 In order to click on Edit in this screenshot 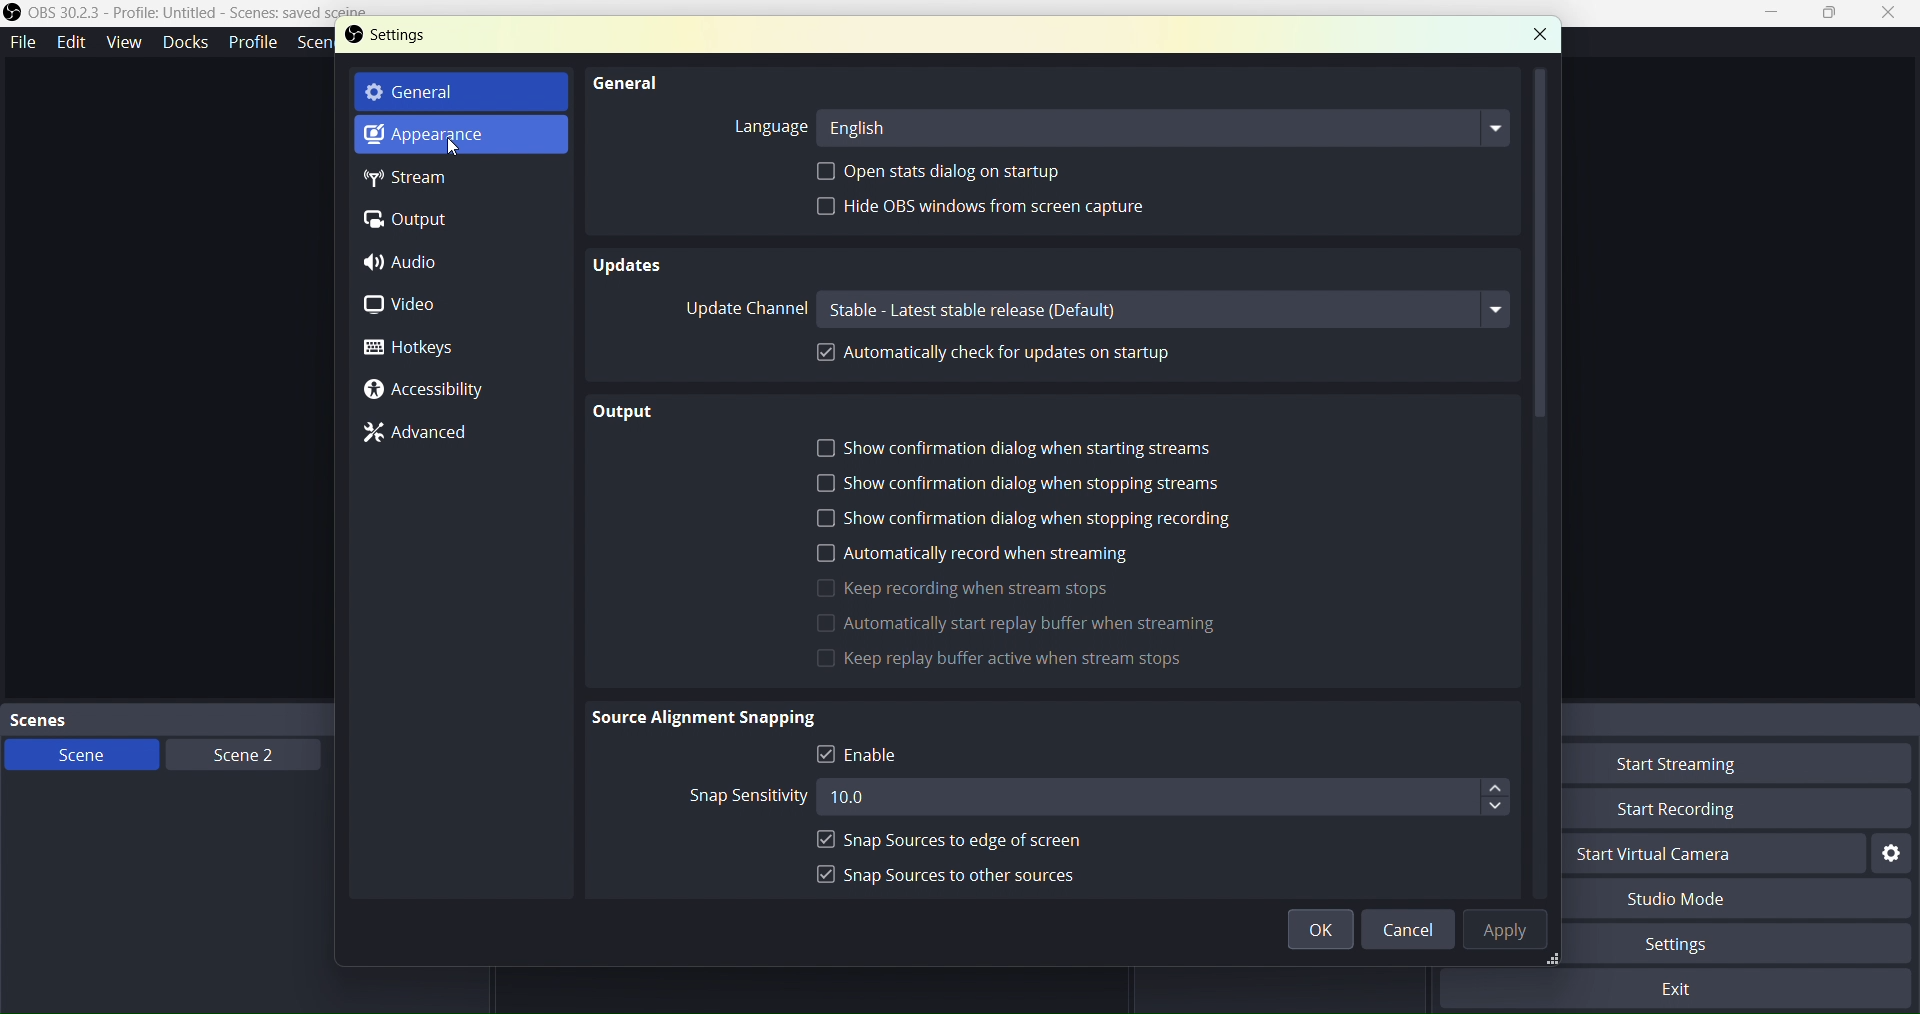, I will do `click(72, 42)`.